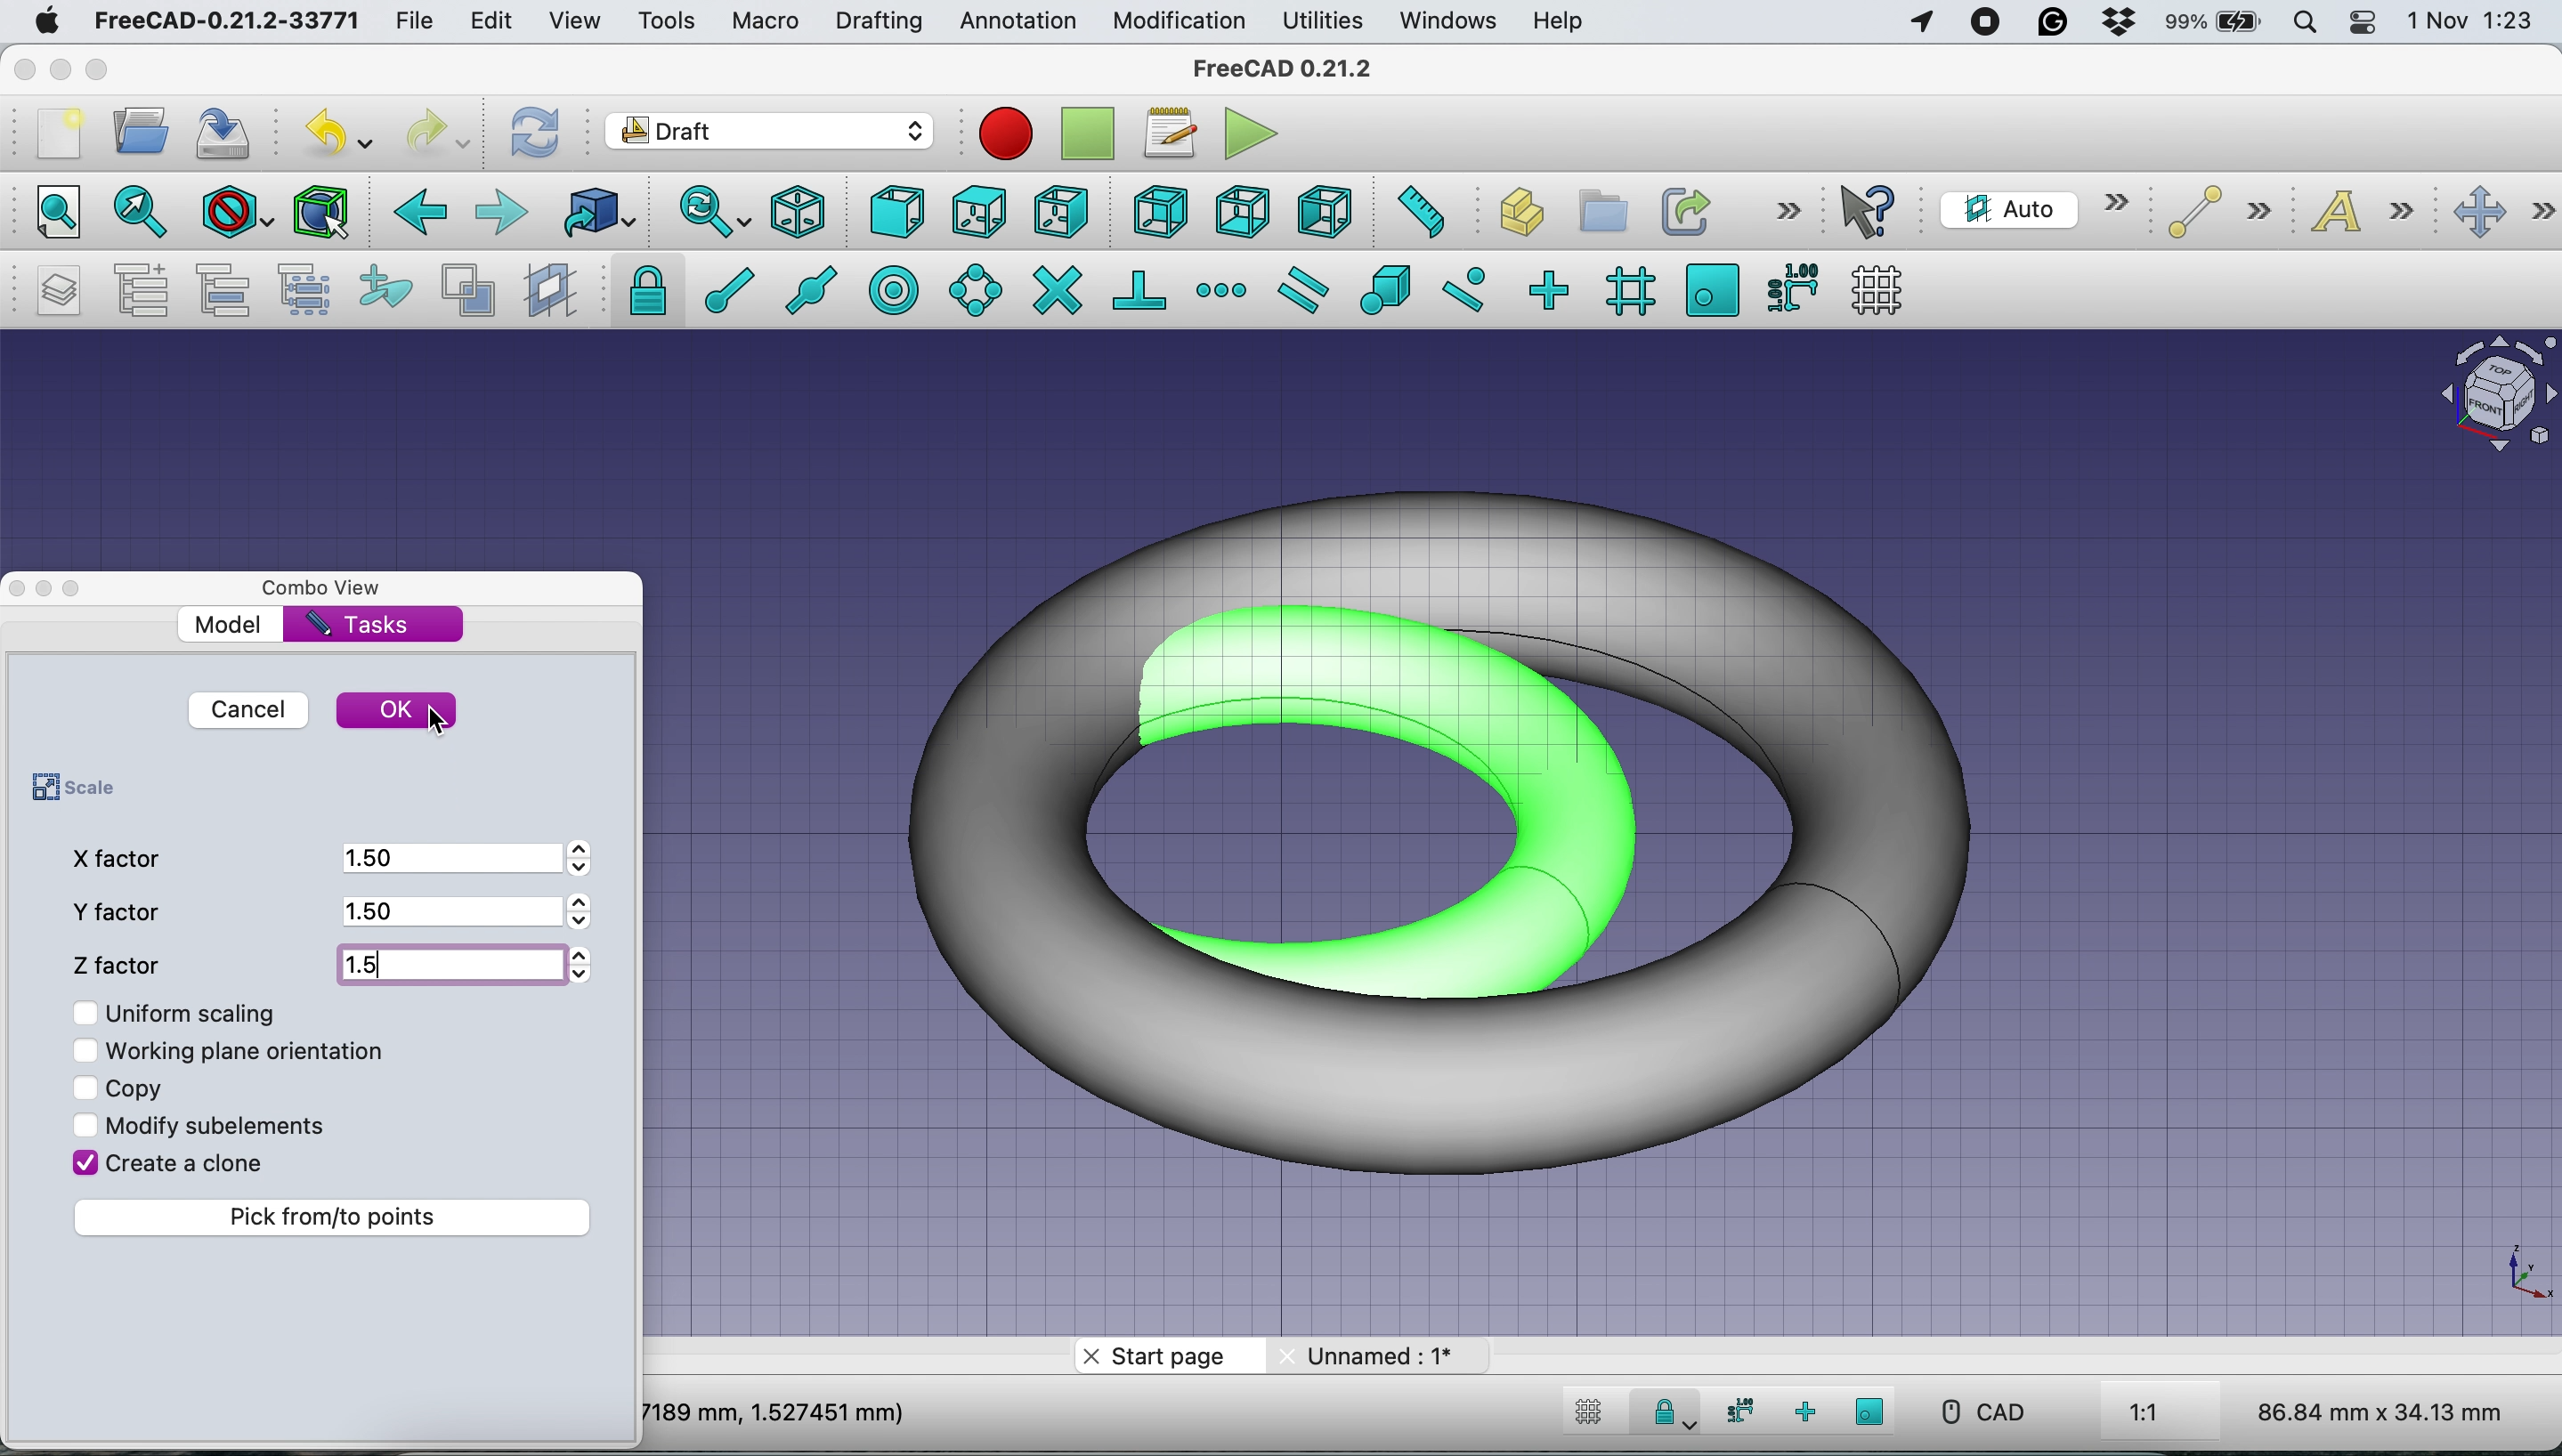  Describe the element at coordinates (422, 21) in the screenshot. I see `file` at that location.